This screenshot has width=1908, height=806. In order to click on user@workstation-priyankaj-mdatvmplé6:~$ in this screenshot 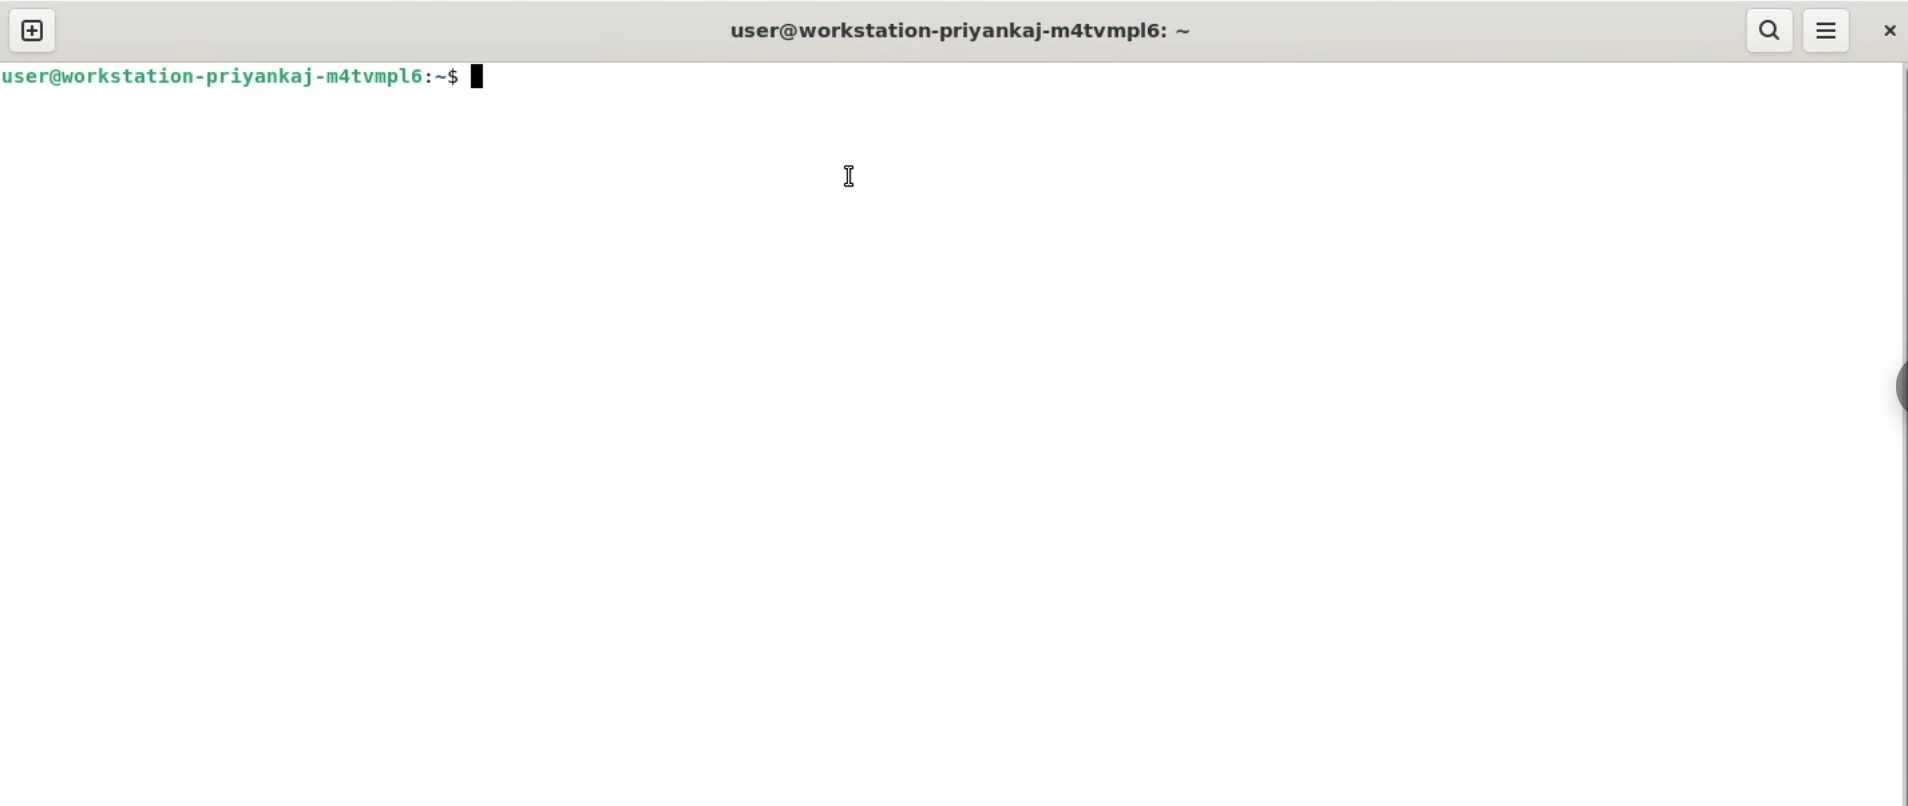, I will do `click(234, 75)`.